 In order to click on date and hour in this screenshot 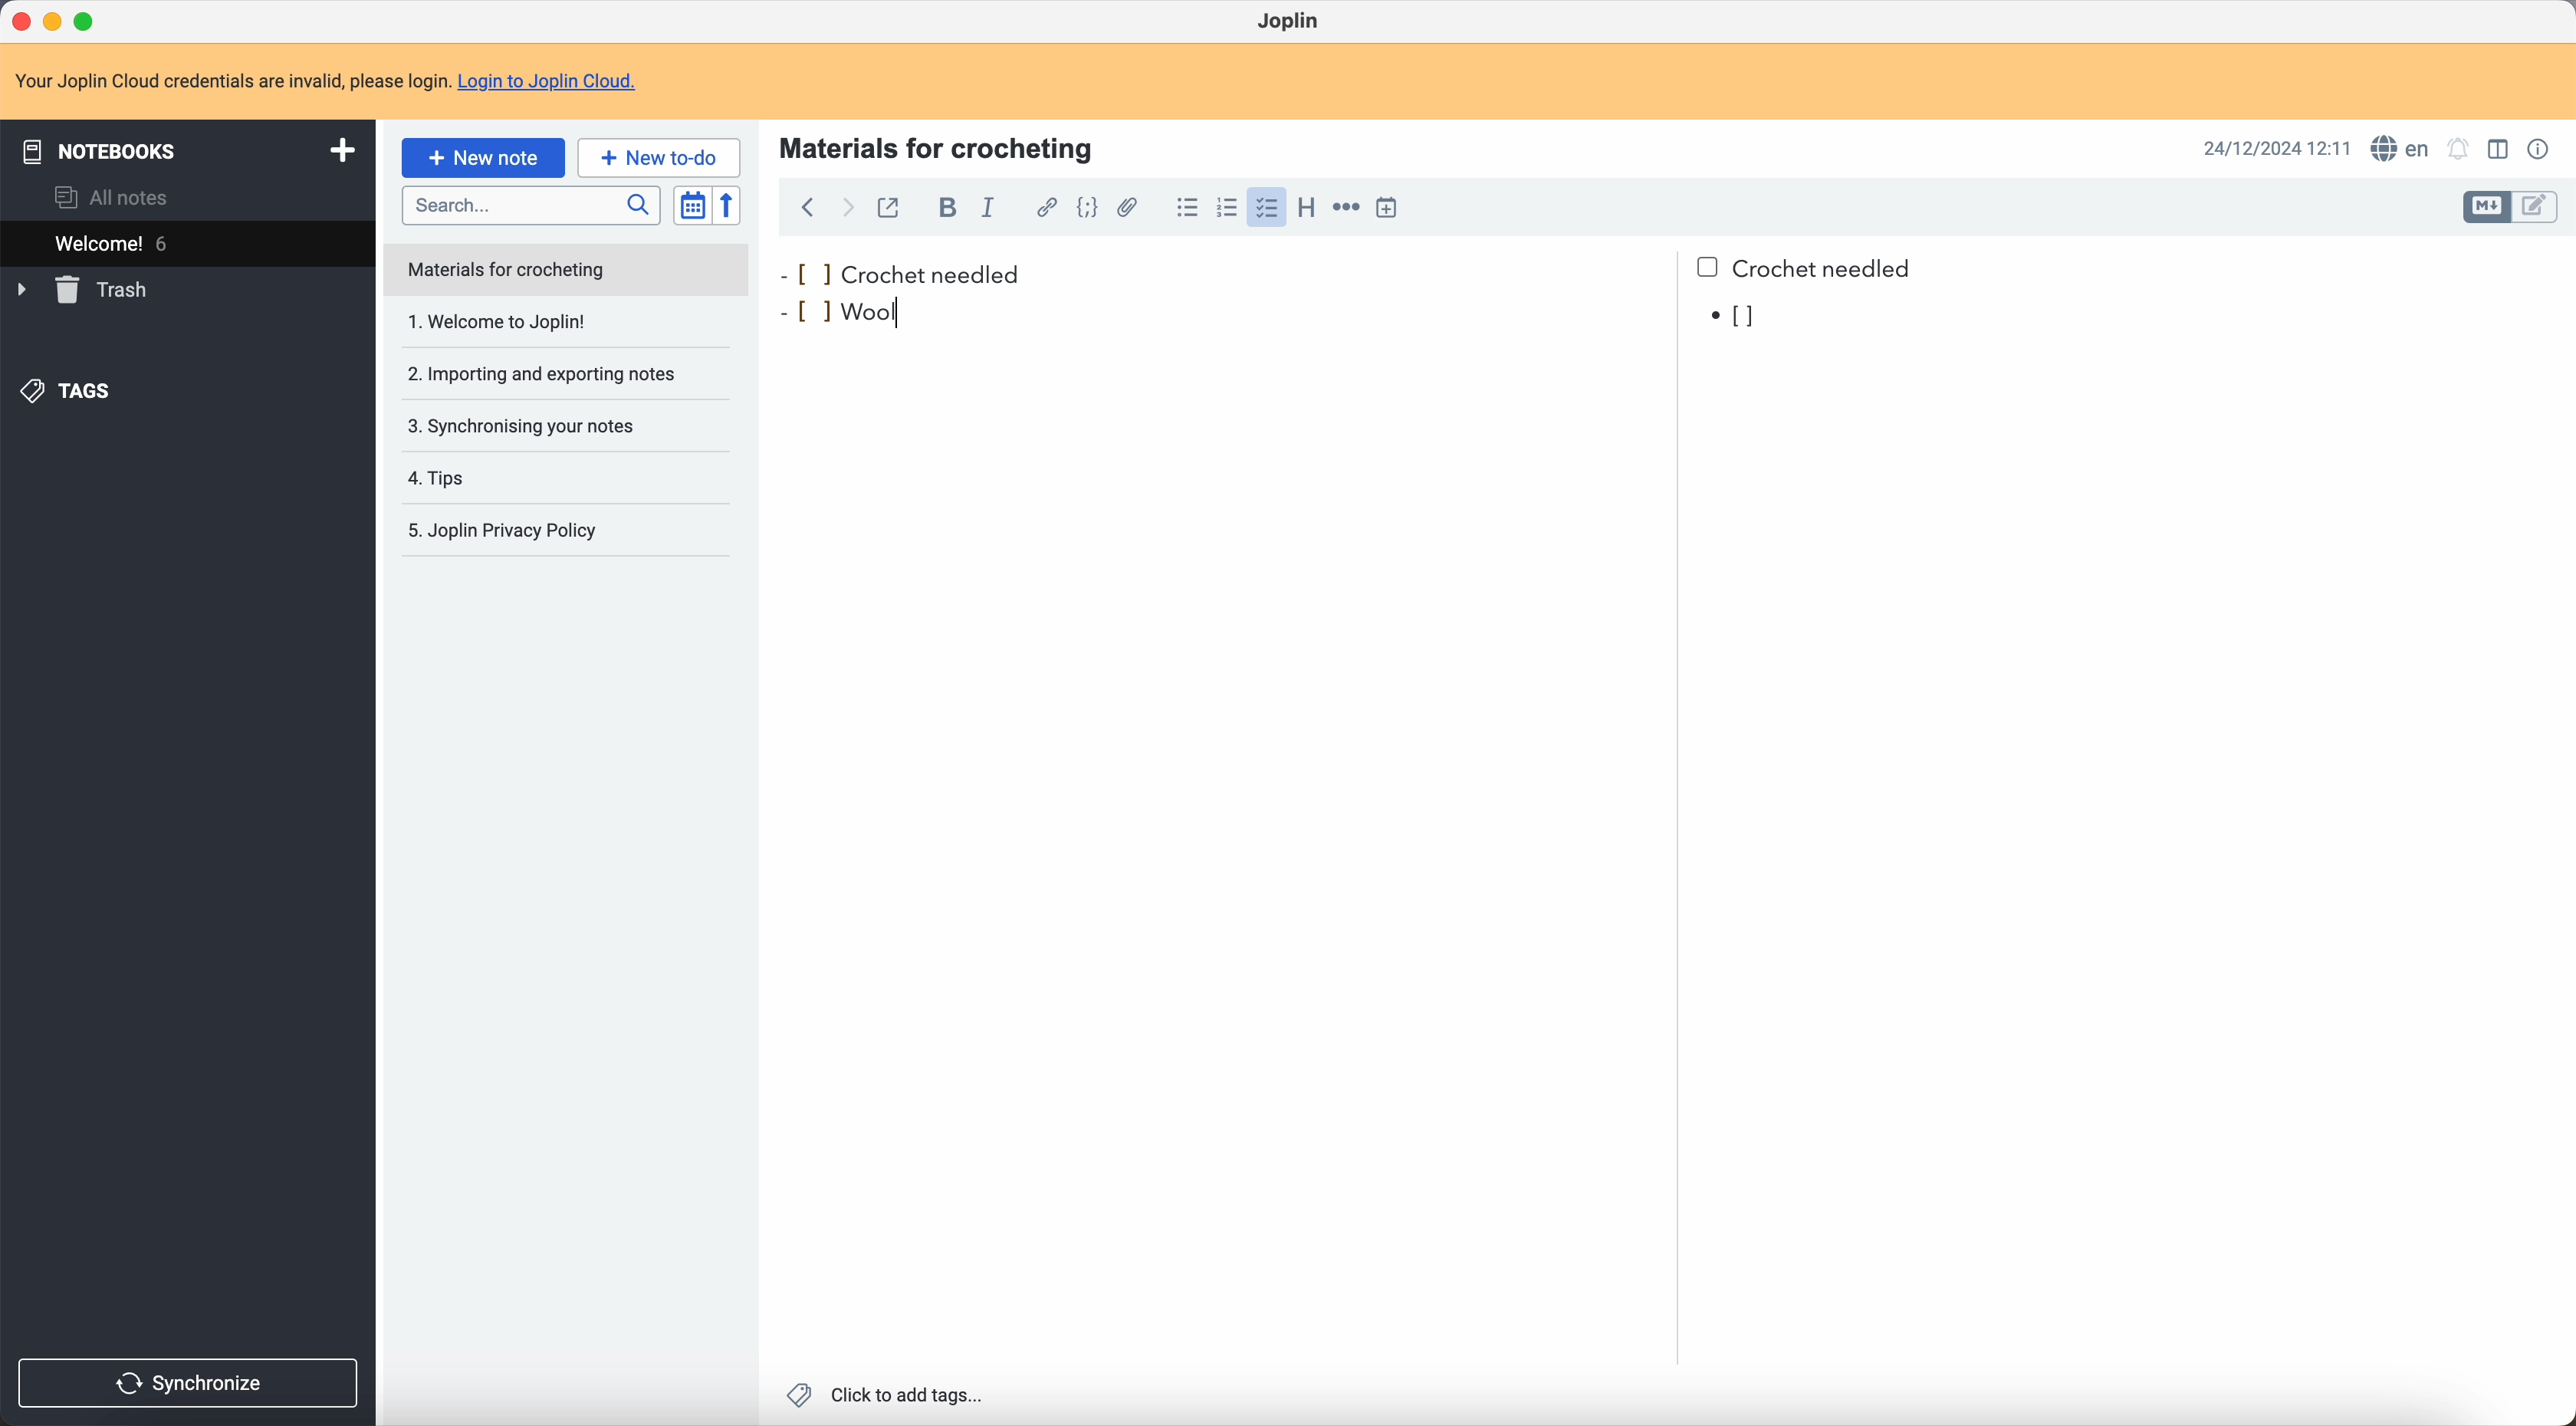, I will do `click(2278, 148)`.